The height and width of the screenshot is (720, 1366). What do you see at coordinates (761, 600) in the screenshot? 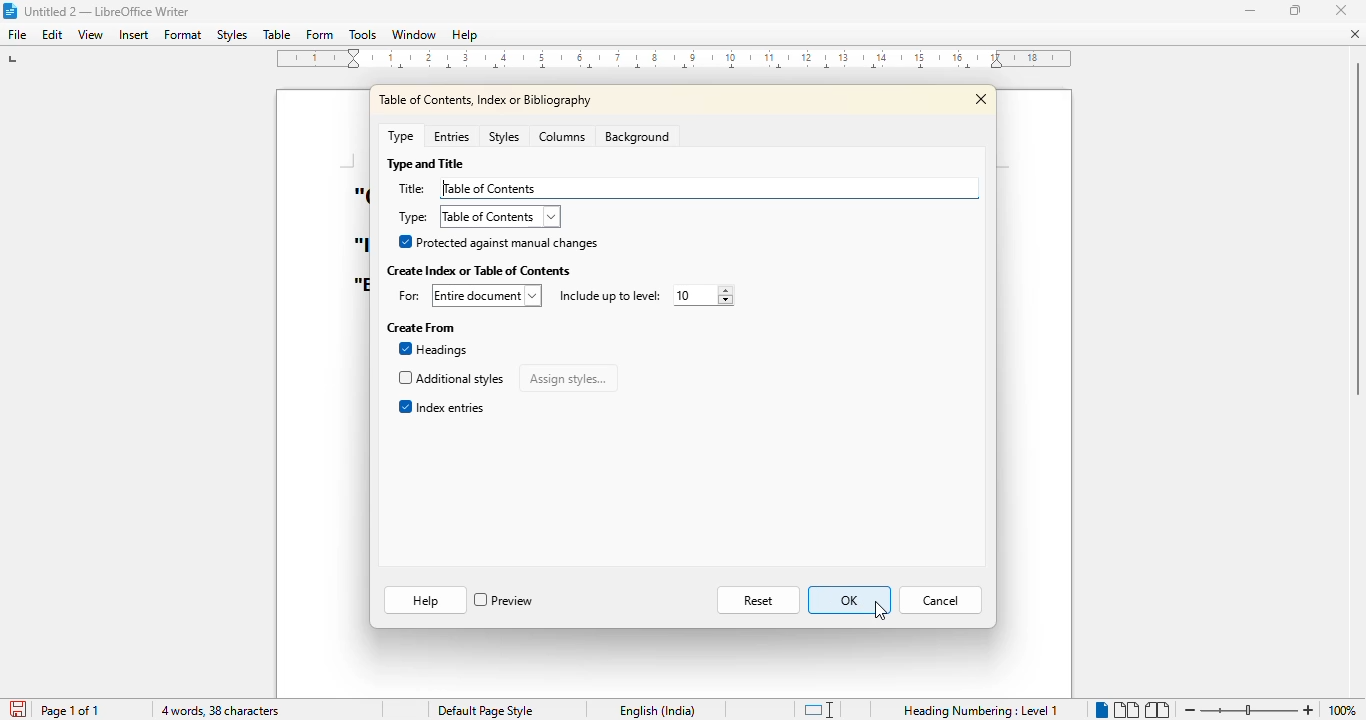
I see `reset` at bounding box center [761, 600].